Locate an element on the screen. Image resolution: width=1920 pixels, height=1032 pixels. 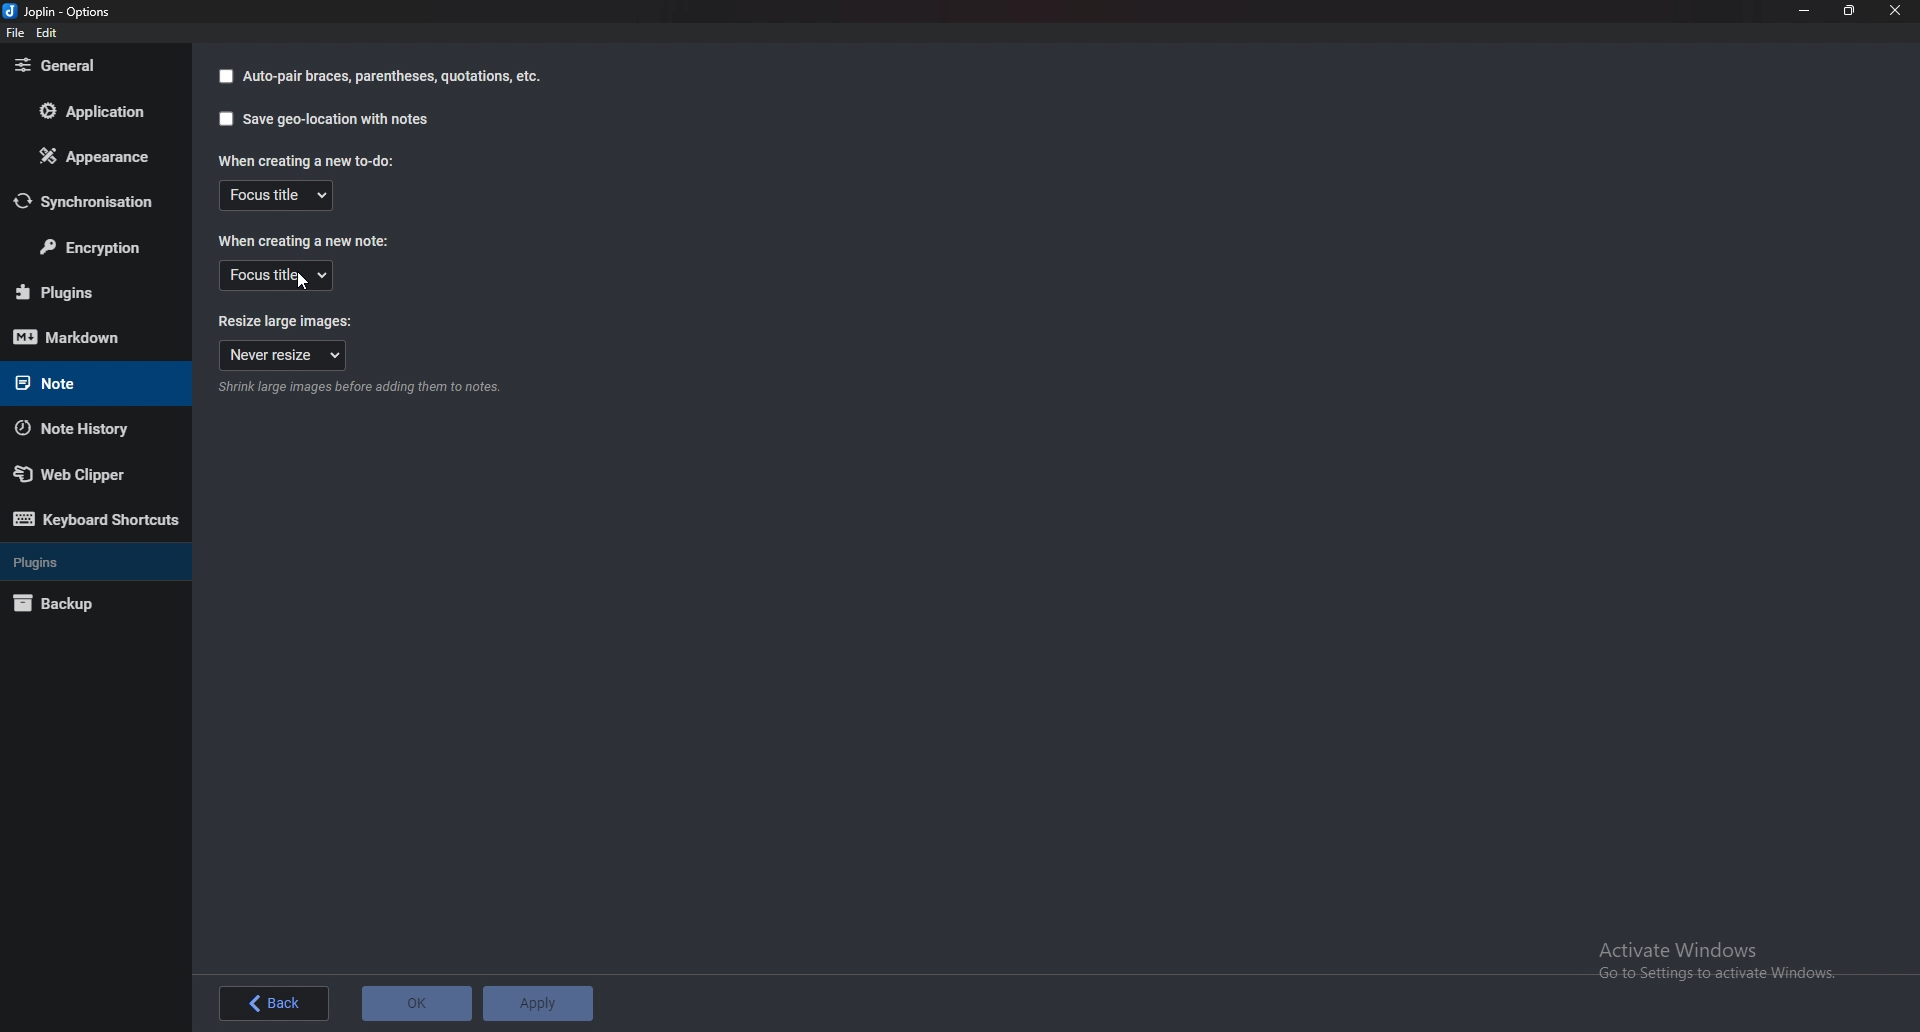
back is located at coordinates (272, 1002).